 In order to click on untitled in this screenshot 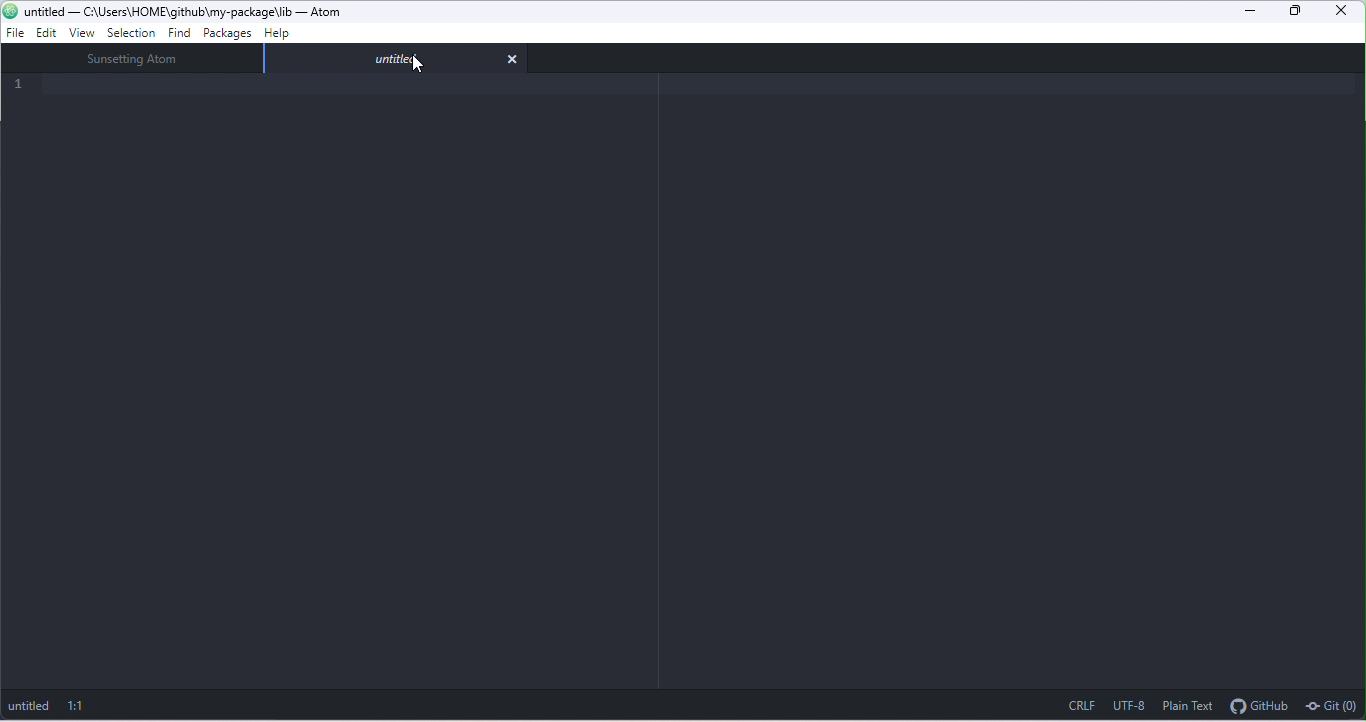, I will do `click(31, 704)`.